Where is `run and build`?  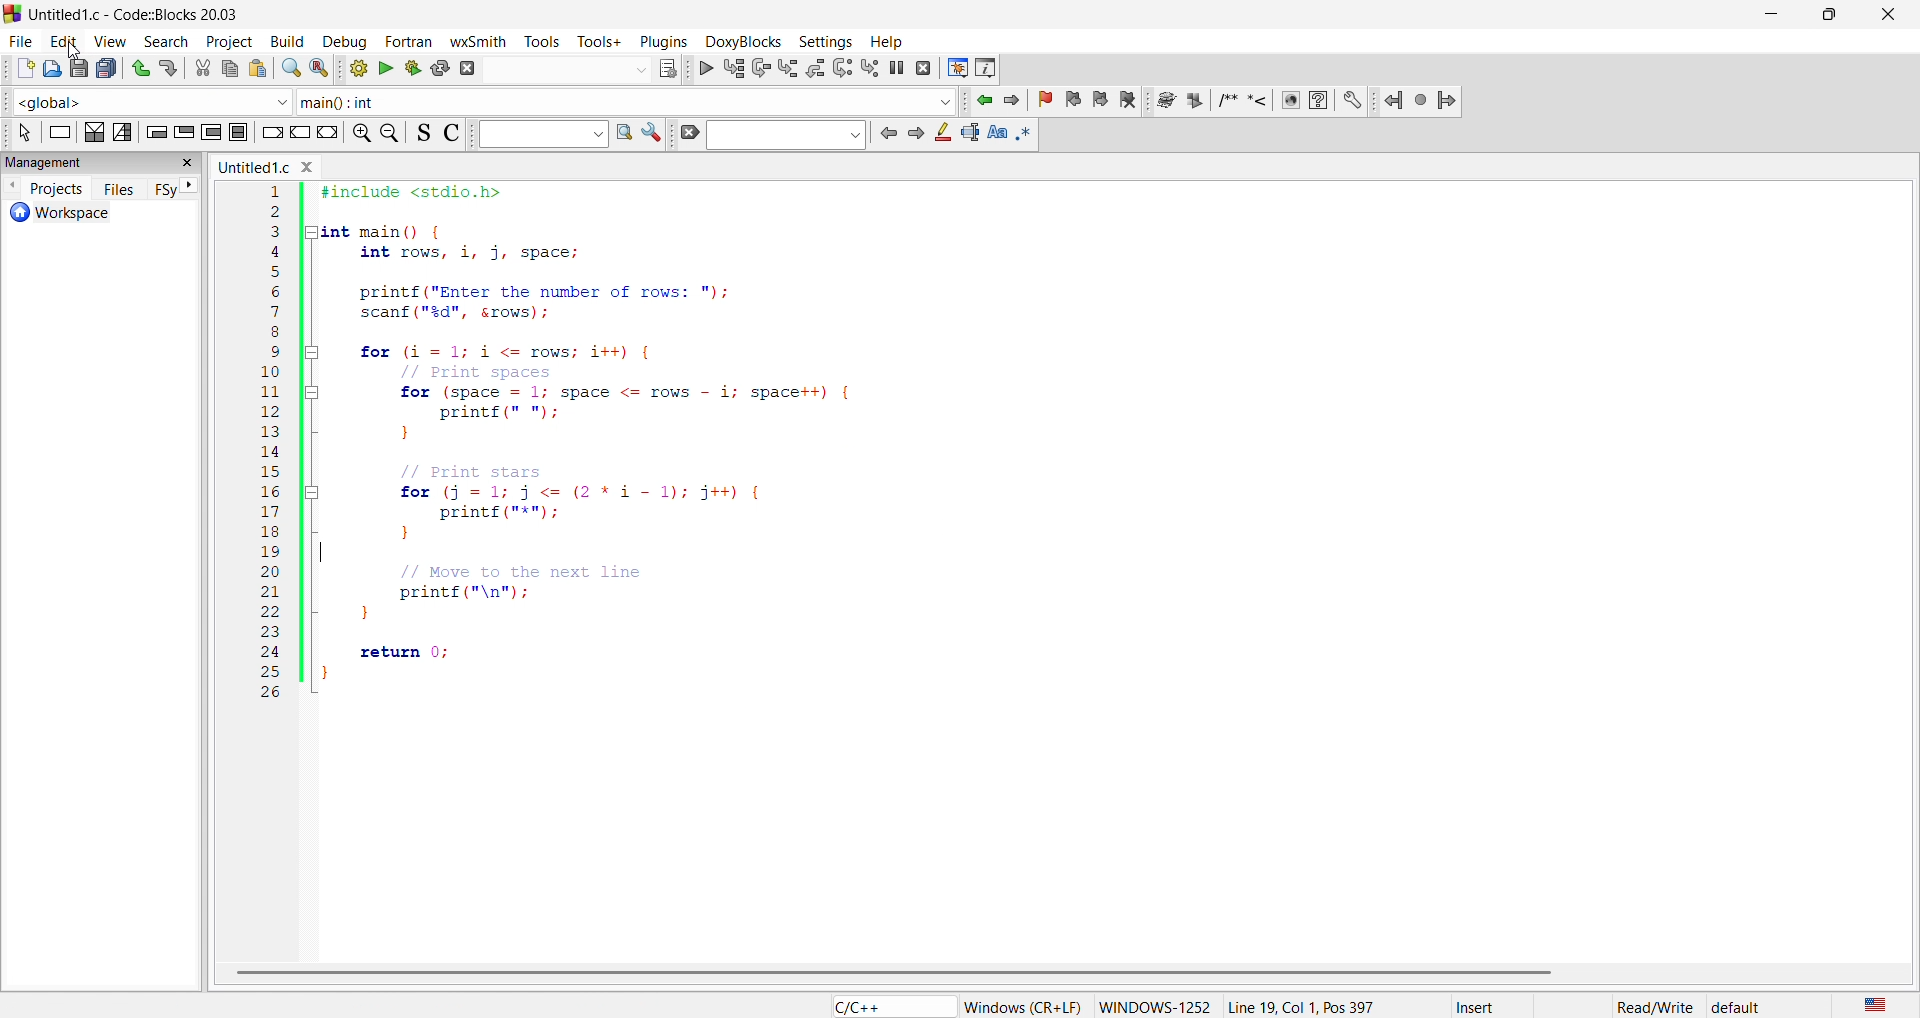
run and build is located at coordinates (410, 67).